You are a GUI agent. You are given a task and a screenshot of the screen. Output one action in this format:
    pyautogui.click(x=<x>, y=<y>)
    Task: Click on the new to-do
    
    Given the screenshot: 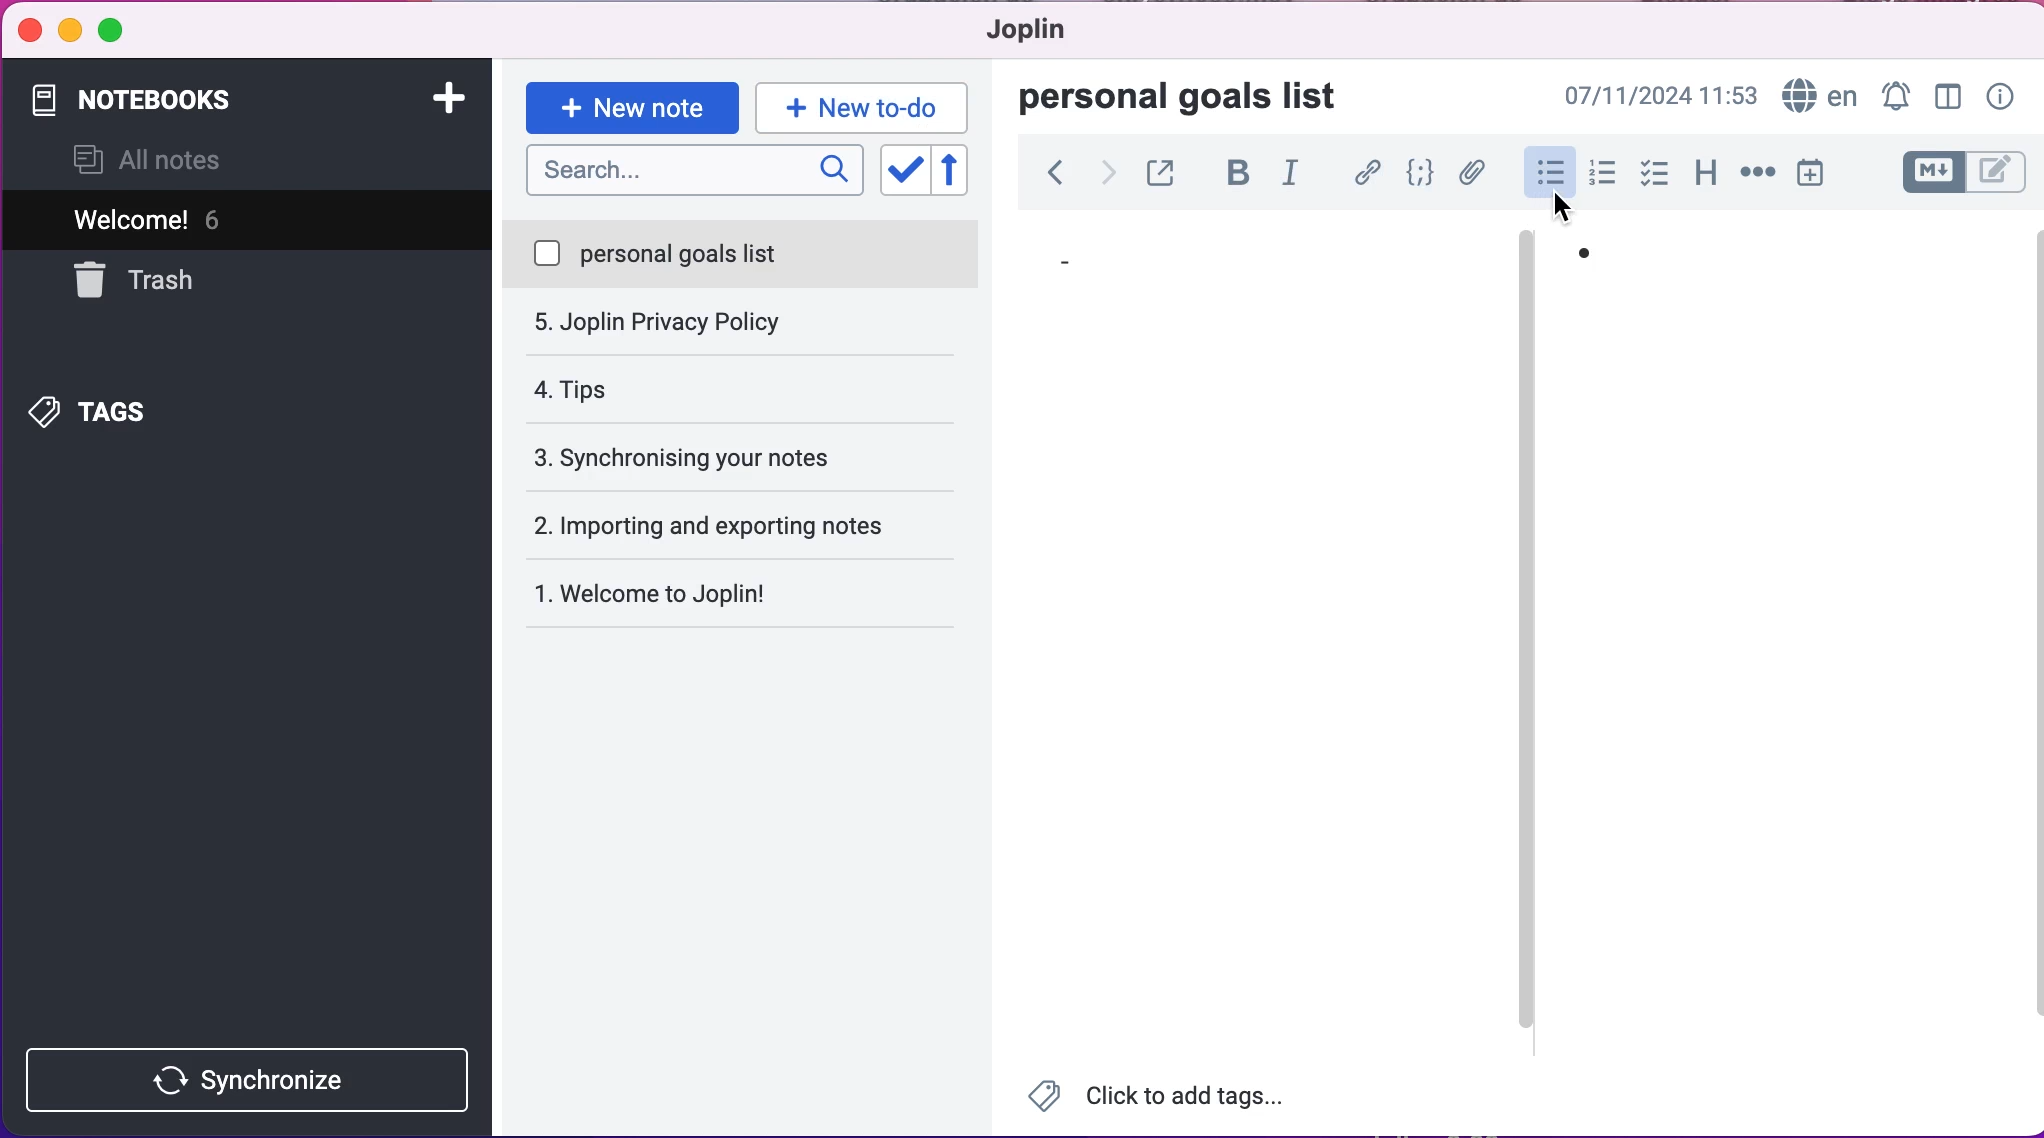 What is the action you would take?
    pyautogui.click(x=869, y=106)
    